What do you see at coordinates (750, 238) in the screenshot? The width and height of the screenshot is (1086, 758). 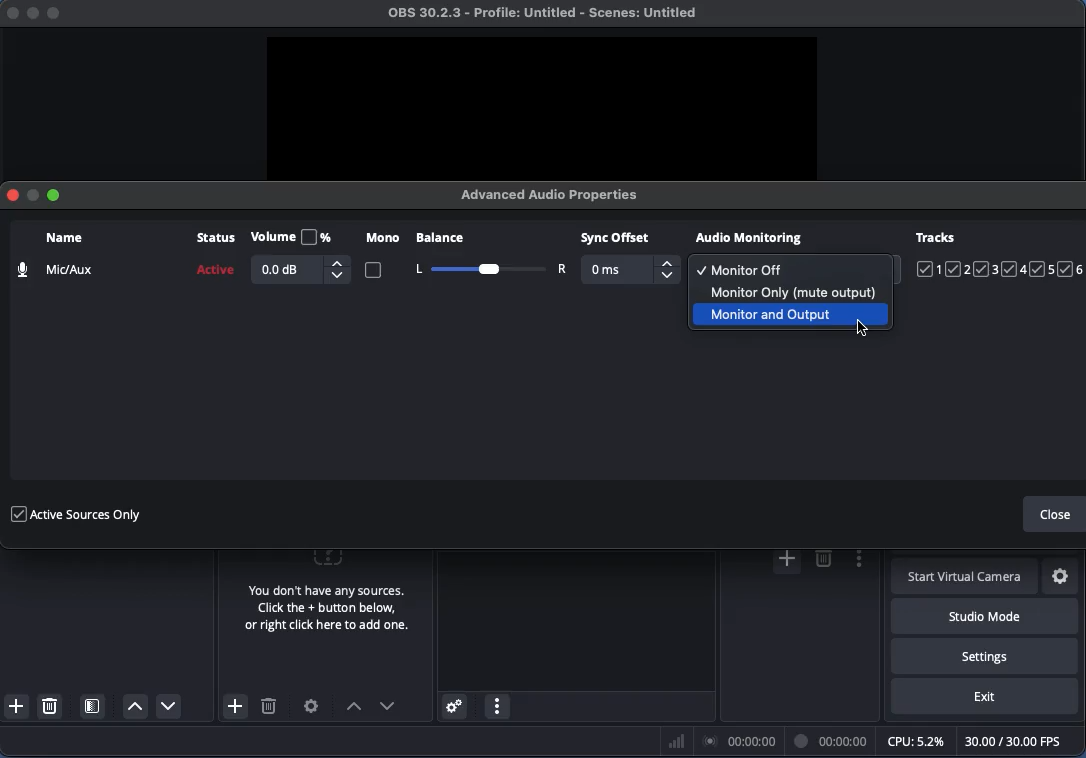 I see `Audio monitoring` at bounding box center [750, 238].